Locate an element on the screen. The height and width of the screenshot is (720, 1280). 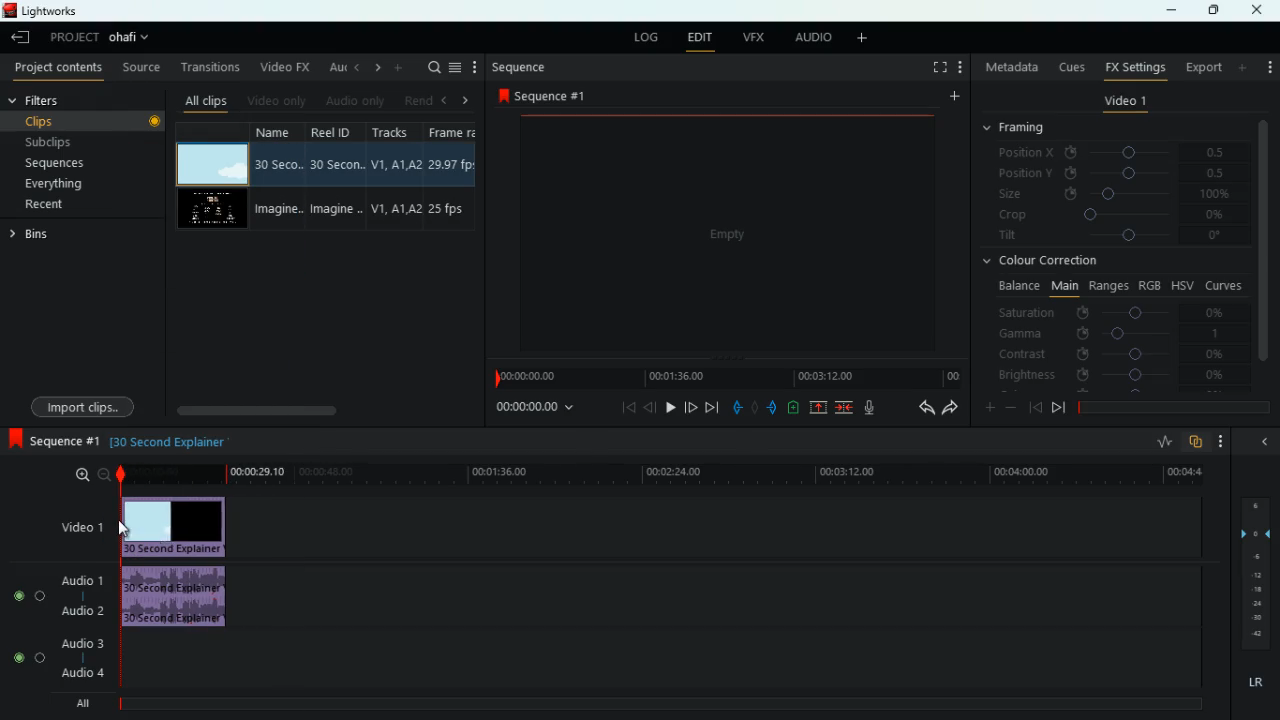
end is located at coordinates (714, 407).